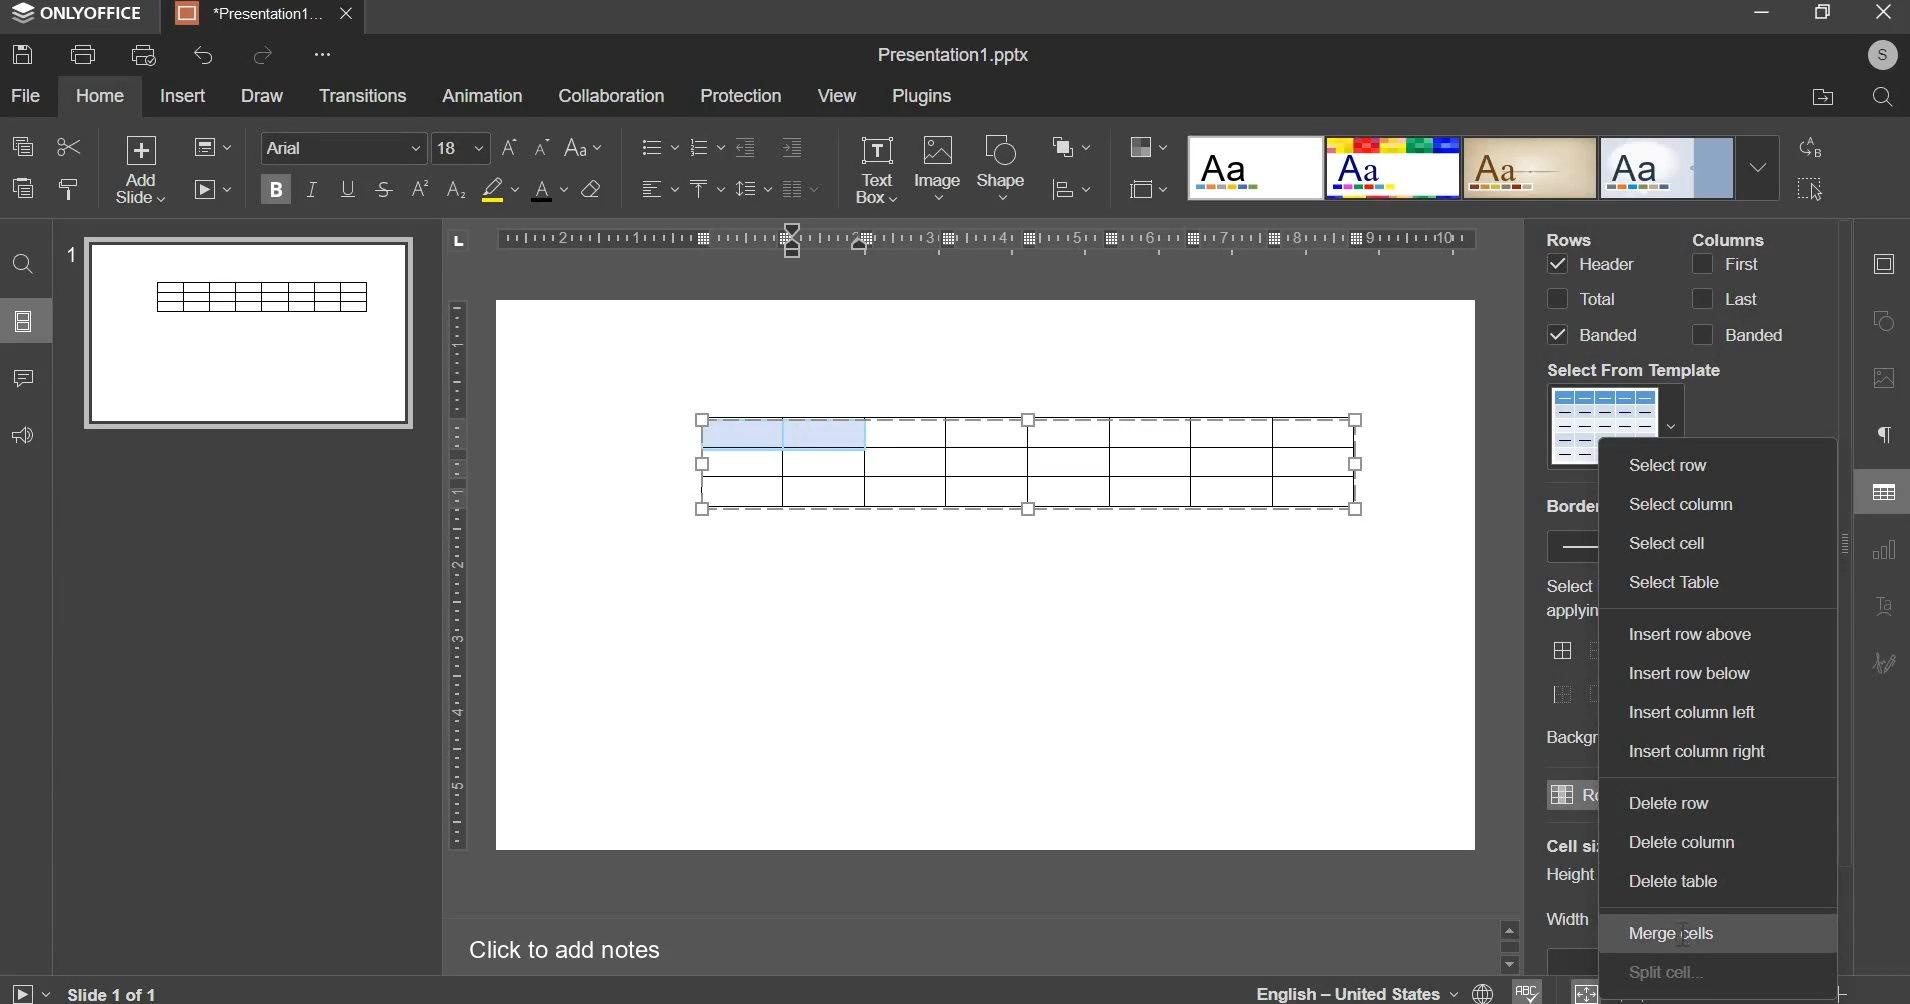 The height and width of the screenshot is (1004, 1910). I want to click on horizontal scale, so click(985, 238).